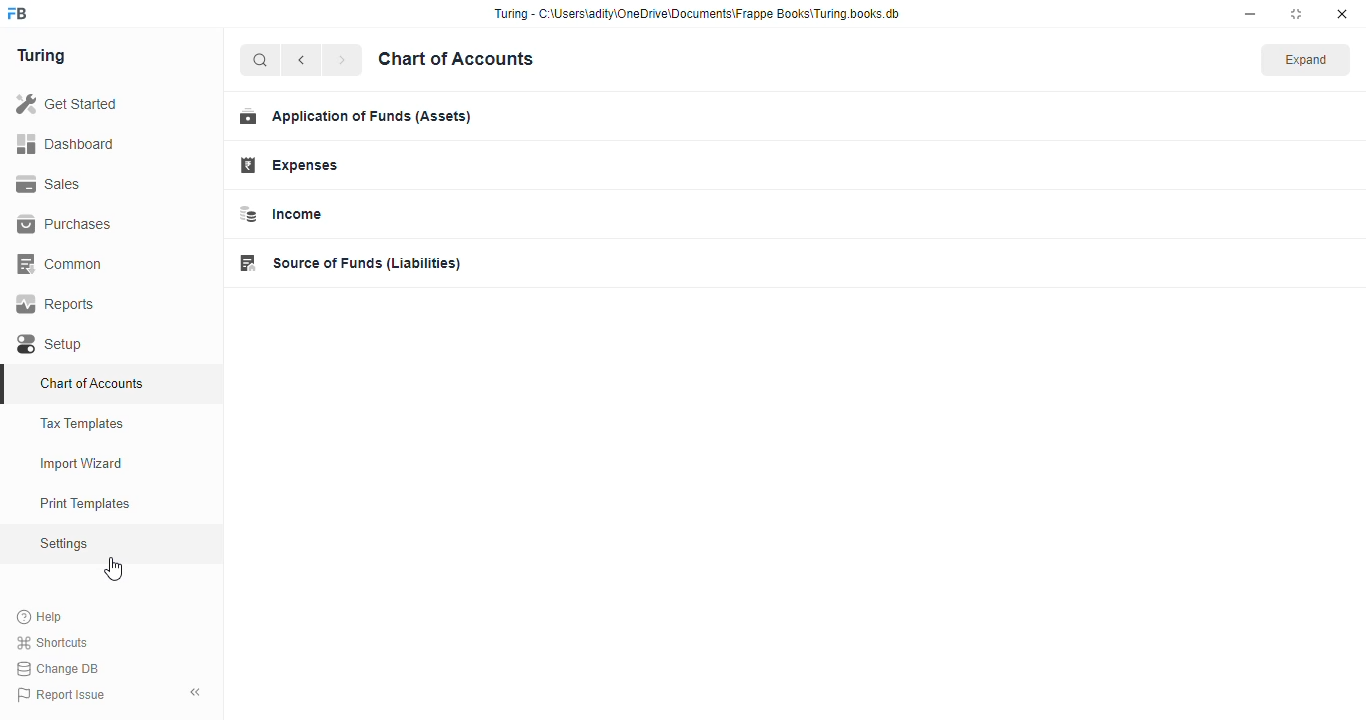  What do you see at coordinates (98, 546) in the screenshot?
I see `Settings
oy` at bounding box center [98, 546].